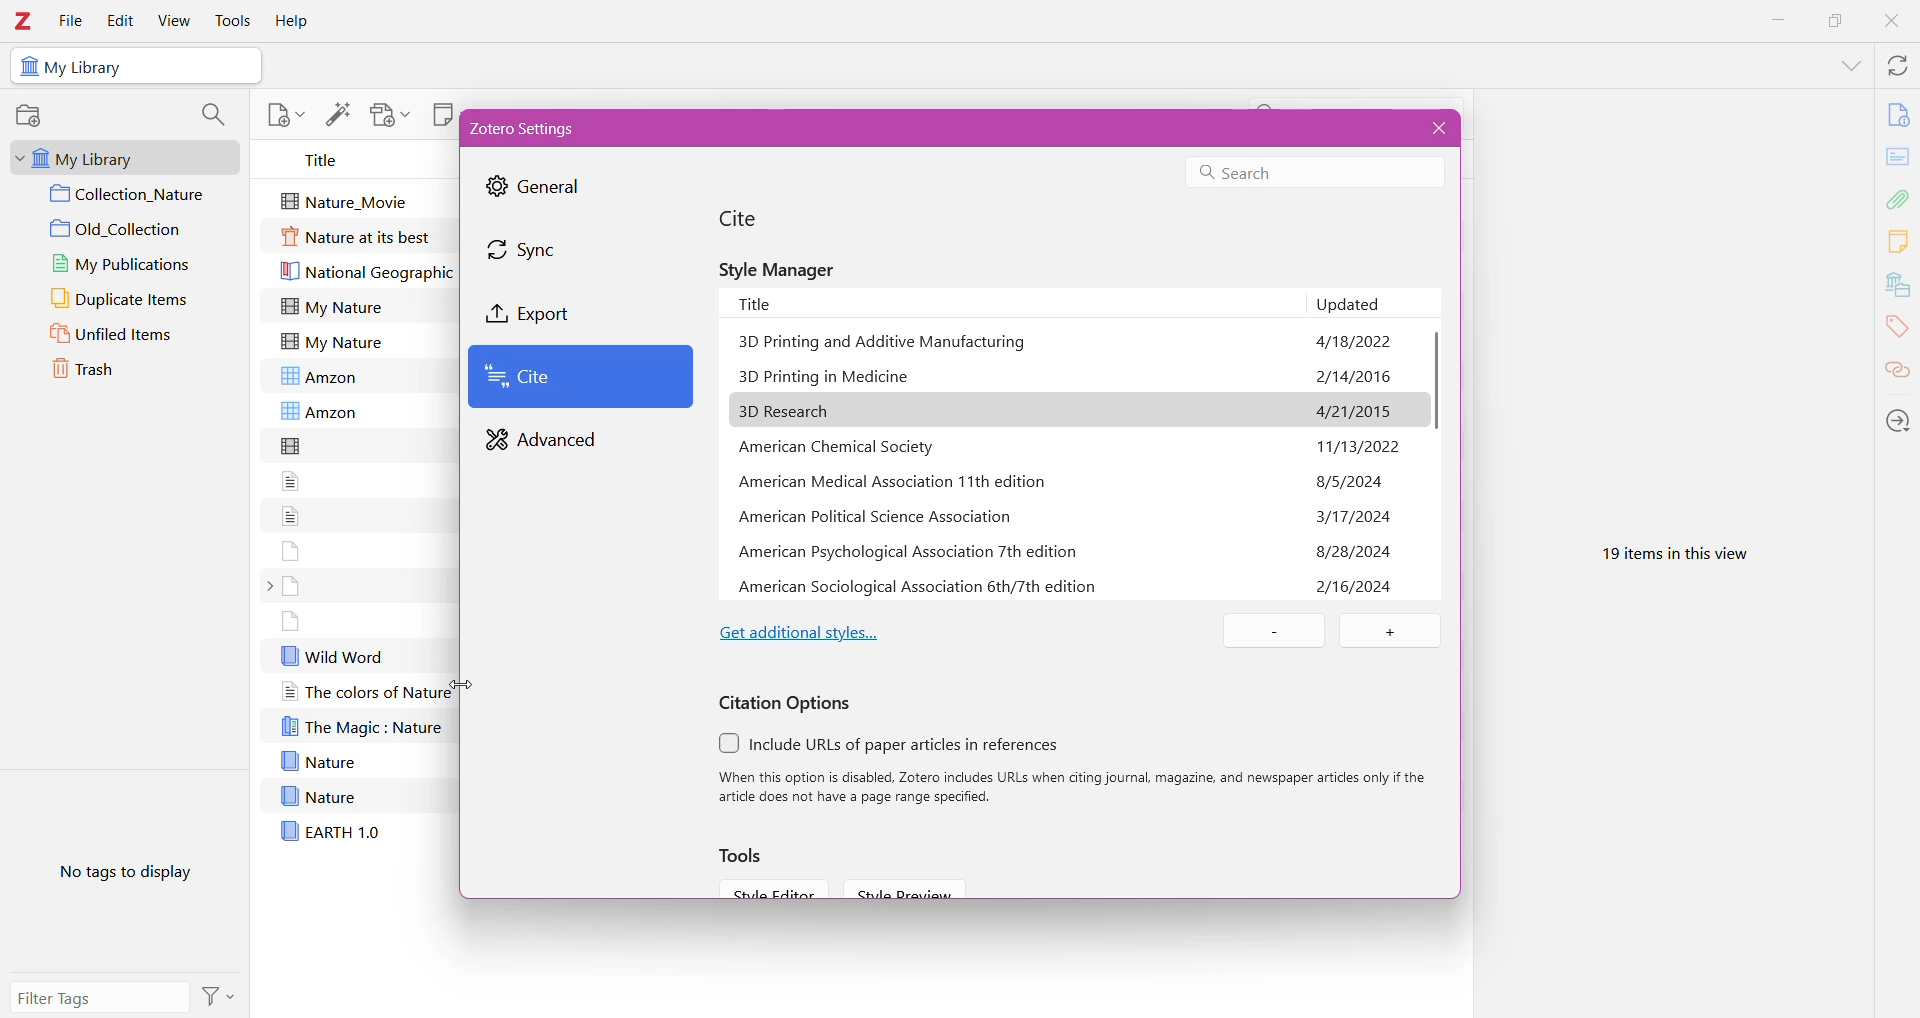  I want to click on My Nature, so click(332, 342).